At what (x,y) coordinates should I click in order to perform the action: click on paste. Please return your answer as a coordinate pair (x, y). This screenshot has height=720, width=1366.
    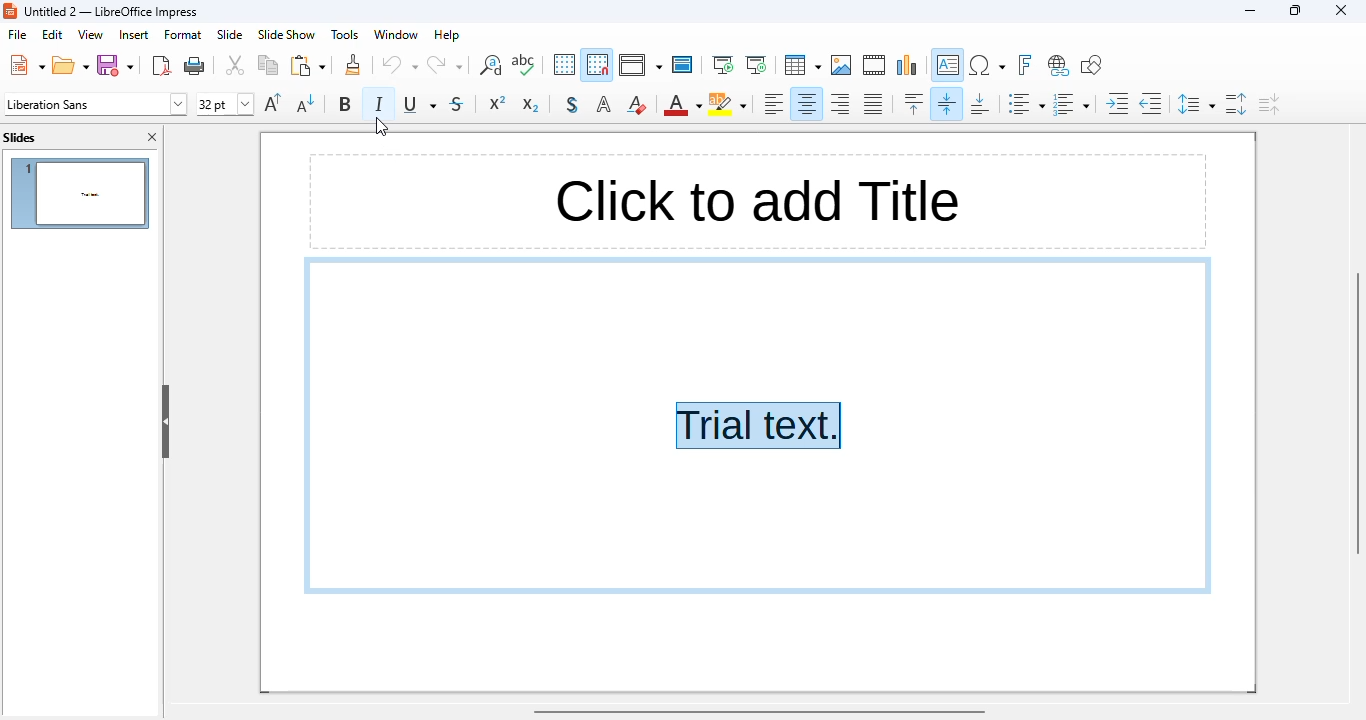
    Looking at the image, I should click on (307, 65).